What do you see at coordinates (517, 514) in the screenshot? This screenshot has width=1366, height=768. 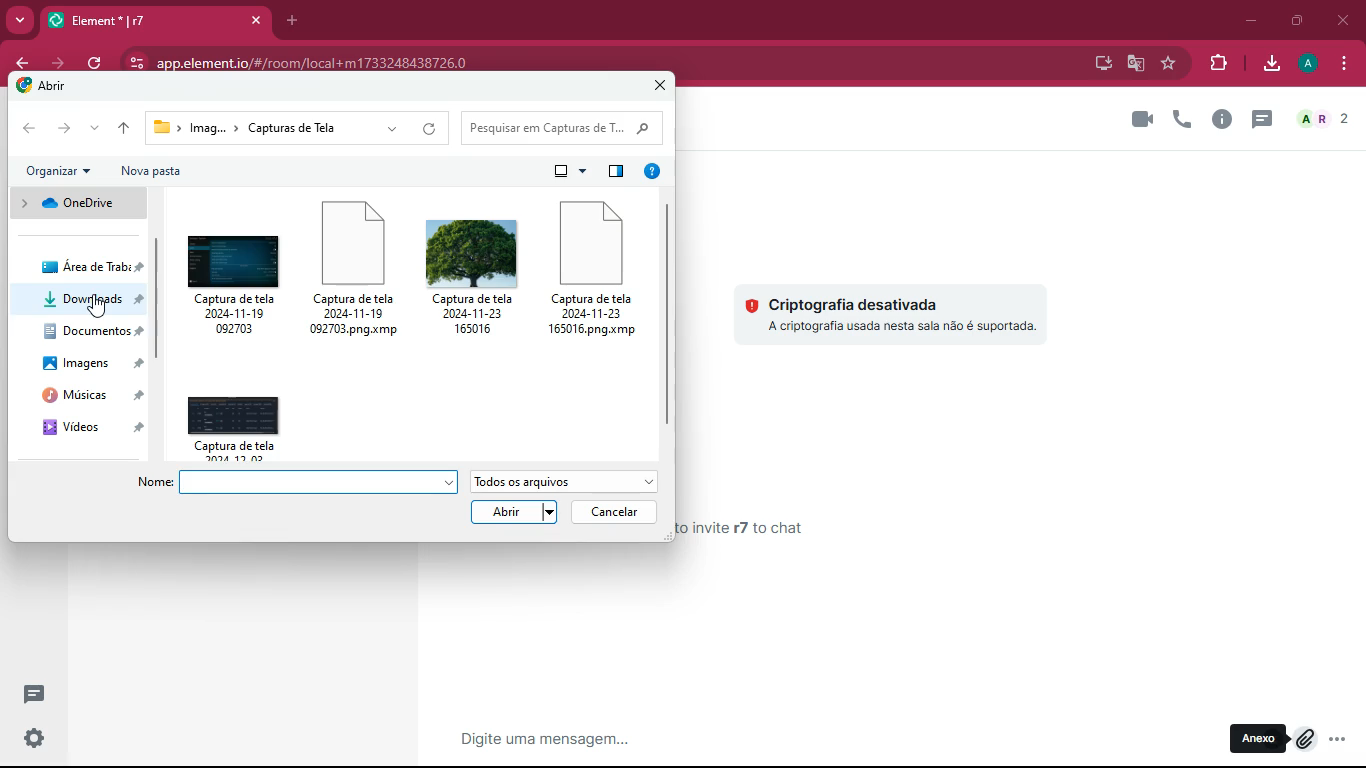 I see `arbir` at bounding box center [517, 514].